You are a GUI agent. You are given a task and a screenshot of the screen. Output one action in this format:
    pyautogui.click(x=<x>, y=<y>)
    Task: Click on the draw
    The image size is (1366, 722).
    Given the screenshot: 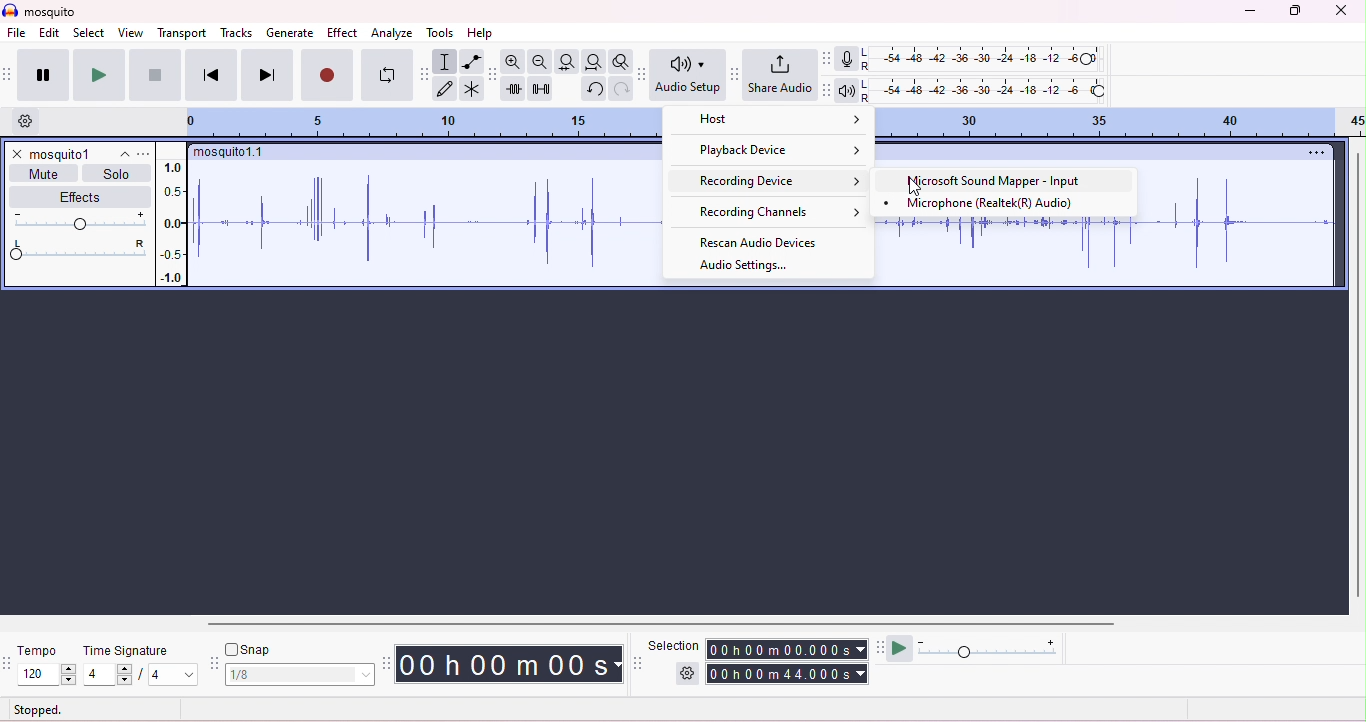 What is the action you would take?
    pyautogui.click(x=446, y=90)
    